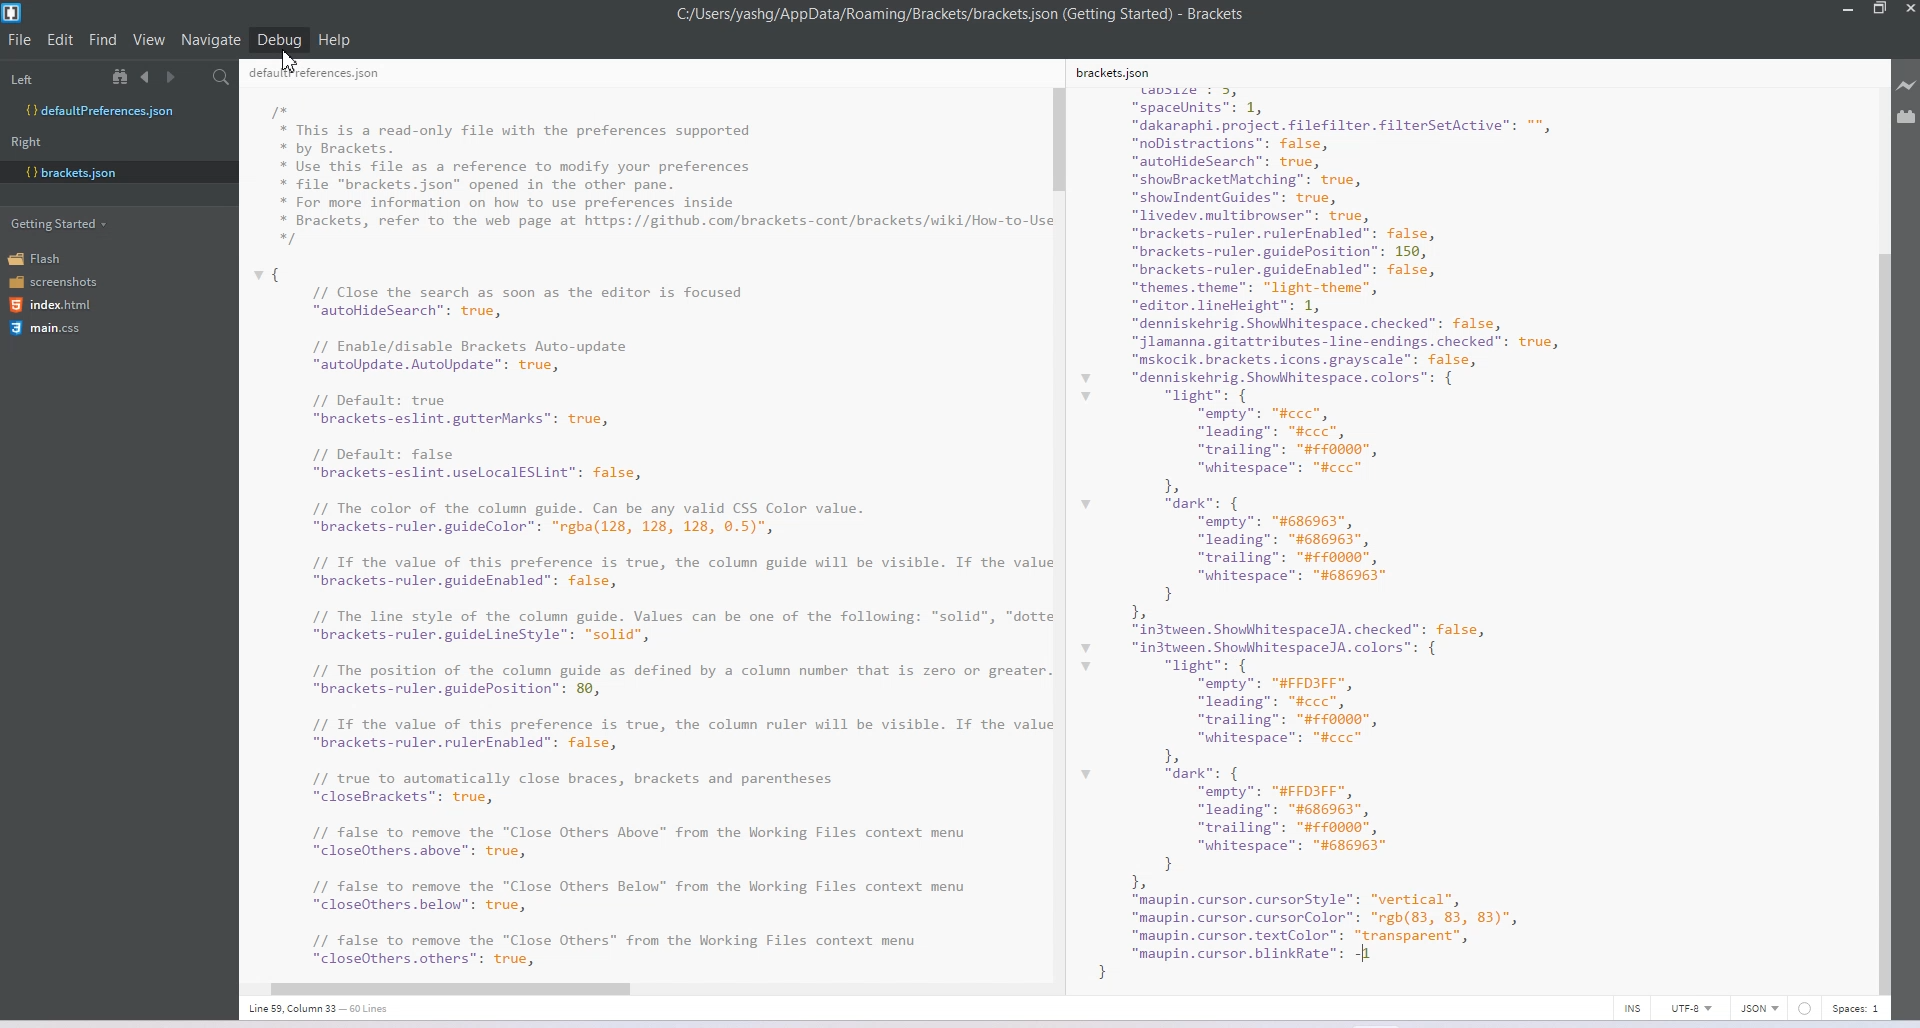 This screenshot has width=1920, height=1028. I want to click on Debug, so click(279, 39).